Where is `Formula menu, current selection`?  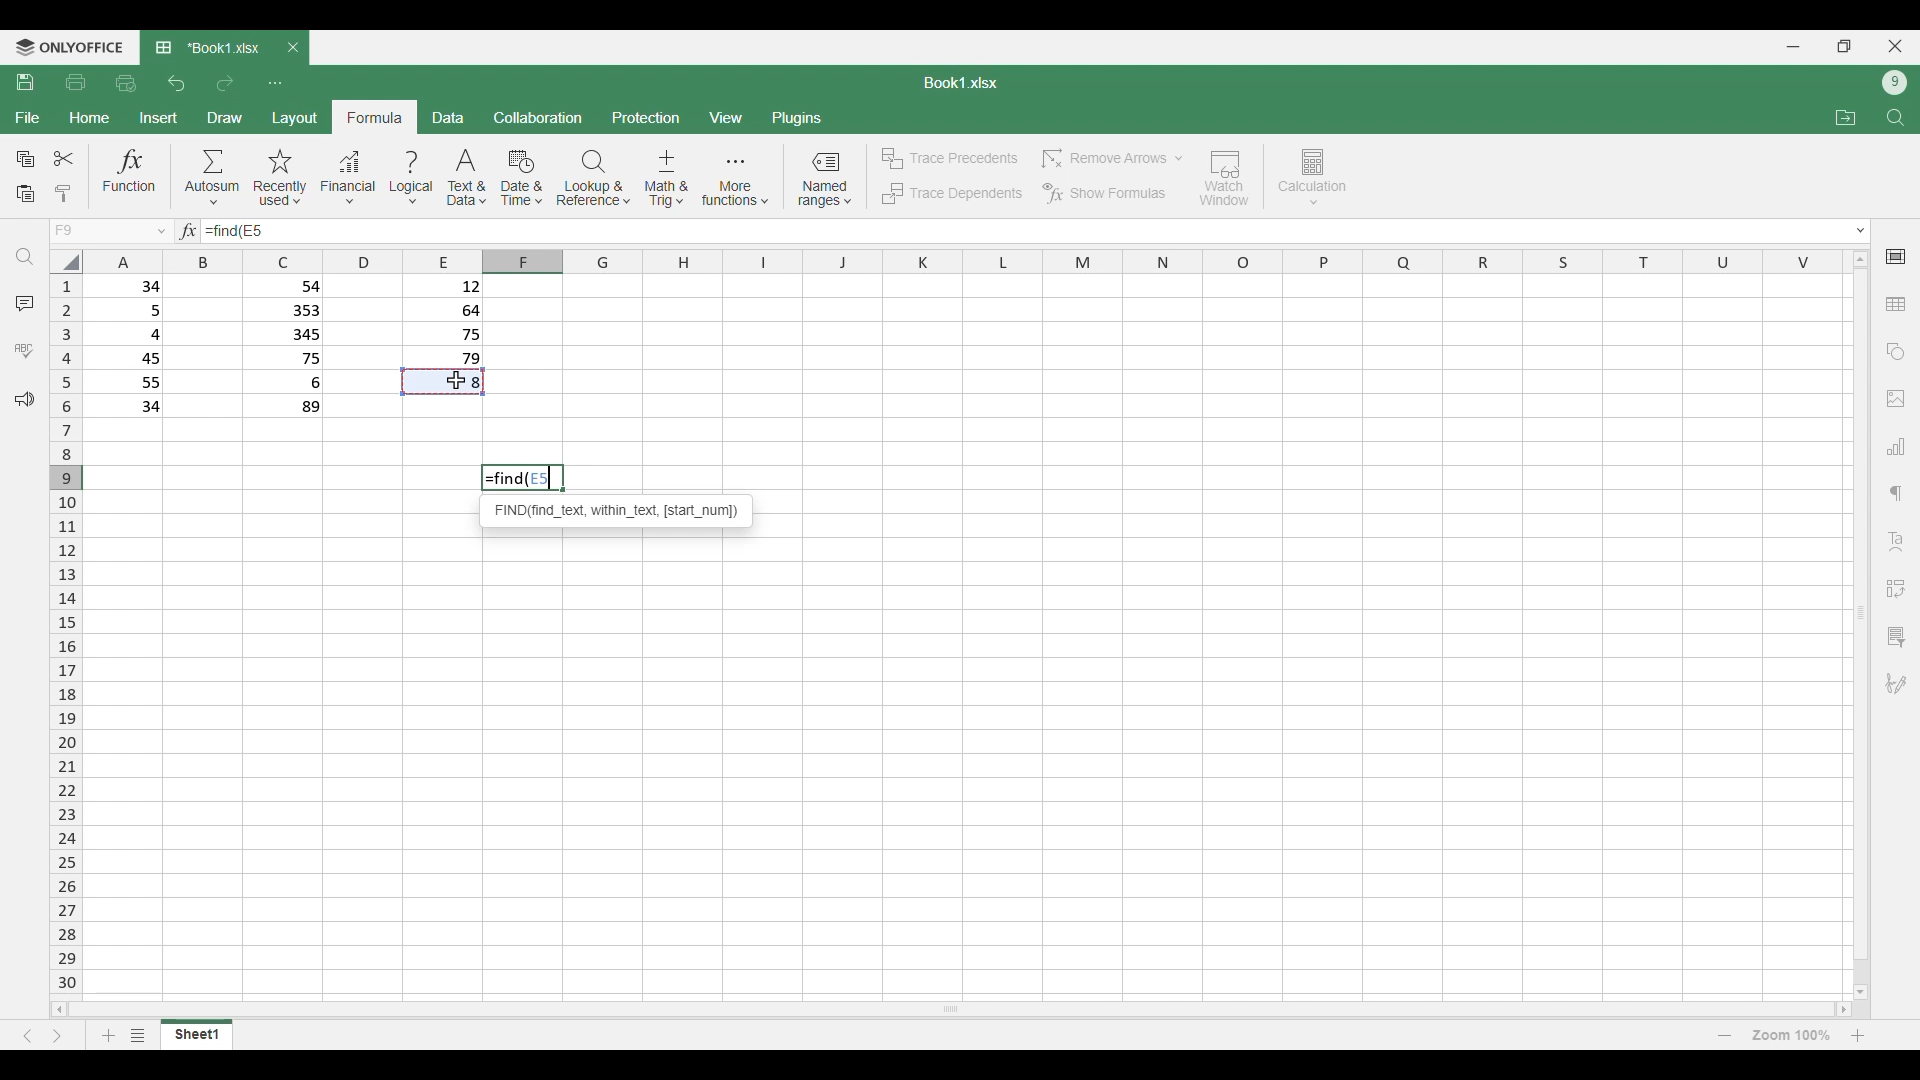
Formula menu, current selection is located at coordinates (376, 117).